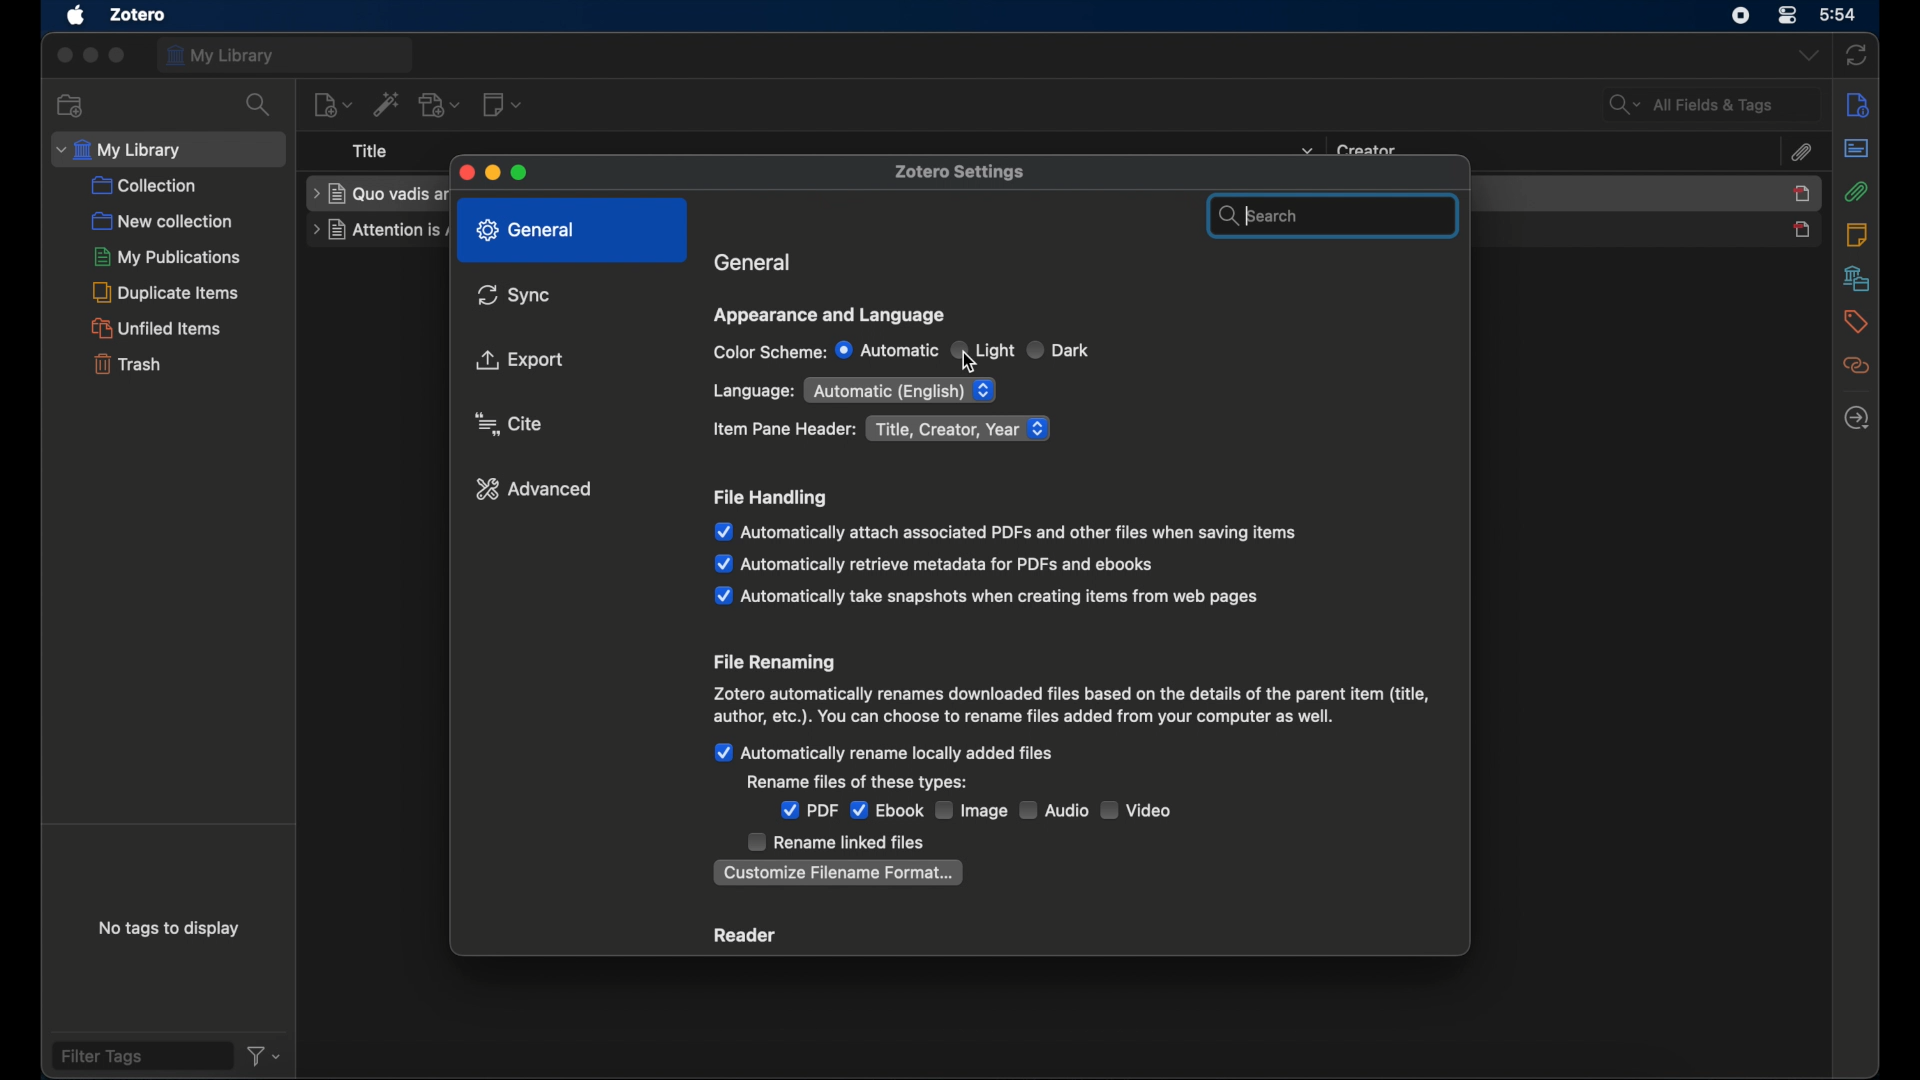  What do you see at coordinates (1800, 194) in the screenshot?
I see `item selected` at bounding box center [1800, 194].